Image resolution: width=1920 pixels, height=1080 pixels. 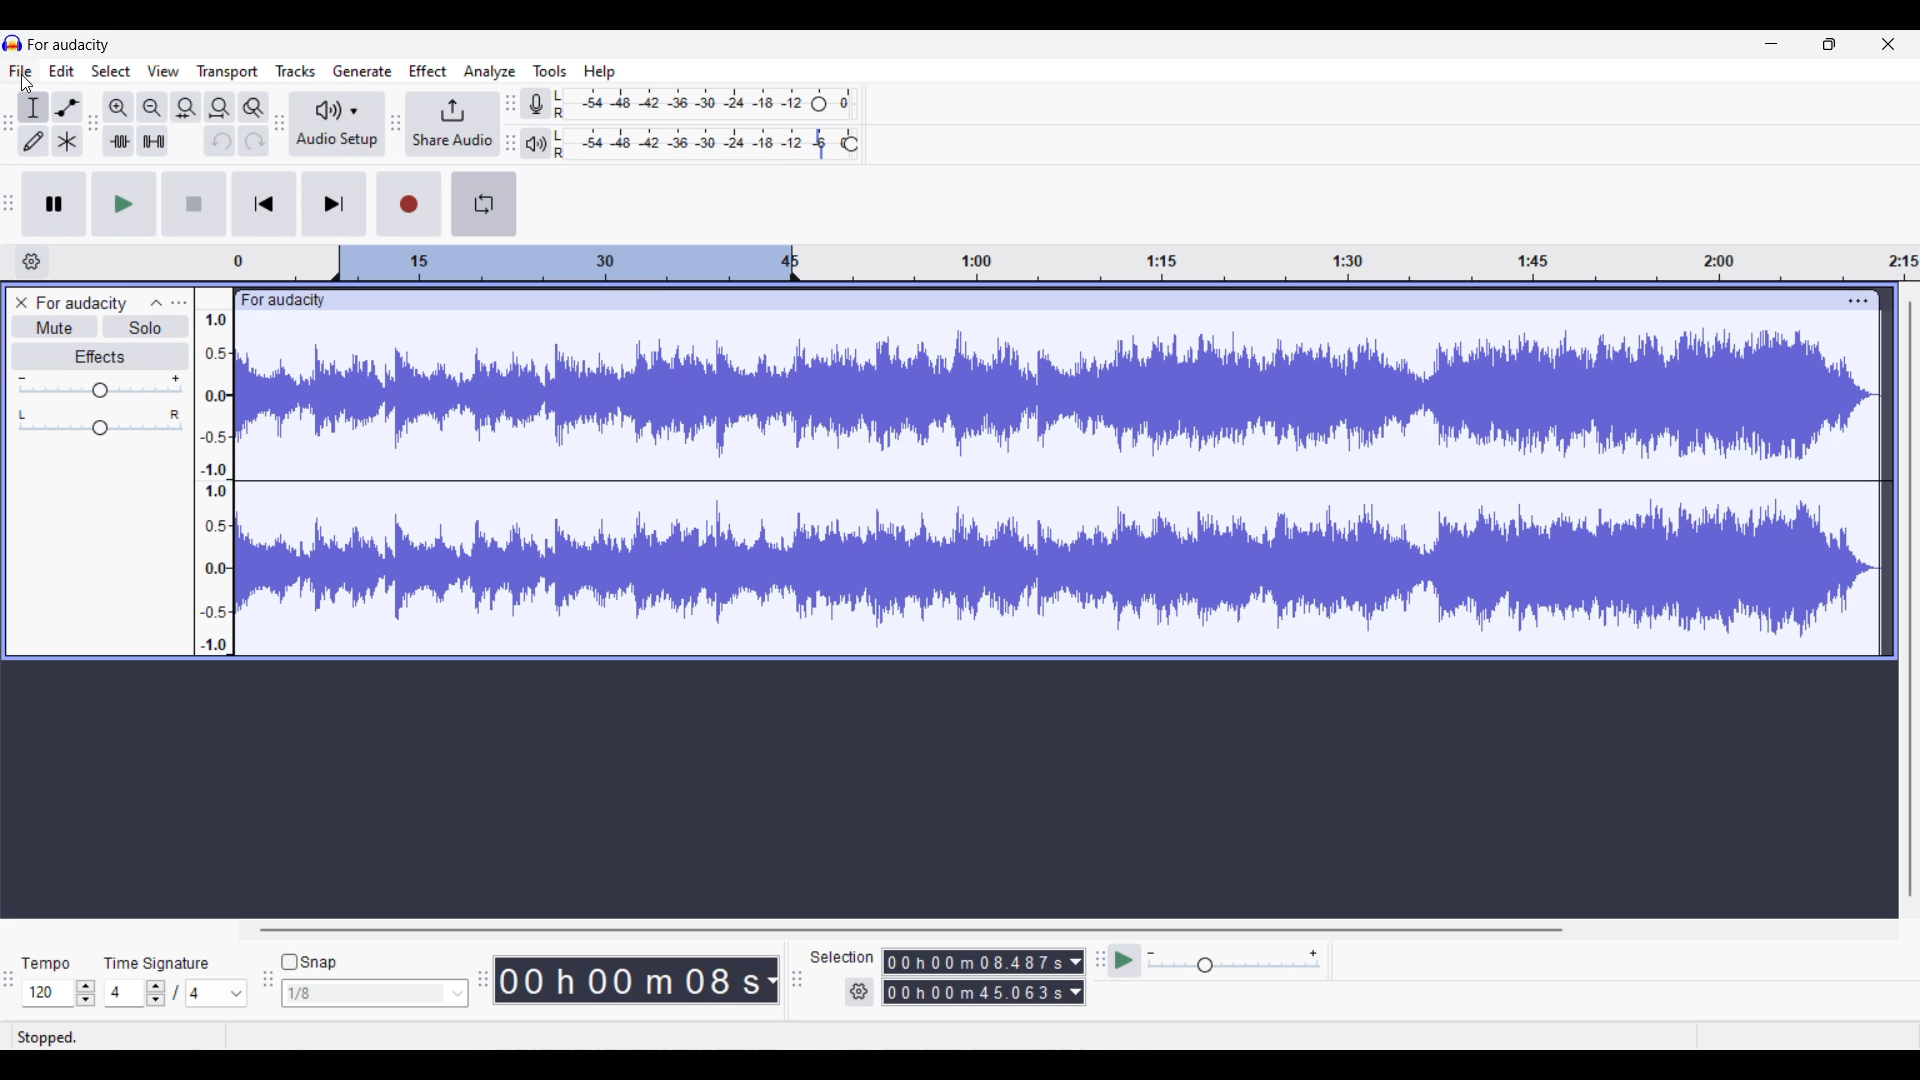 I want to click on Zoom in, so click(x=118, y=108).